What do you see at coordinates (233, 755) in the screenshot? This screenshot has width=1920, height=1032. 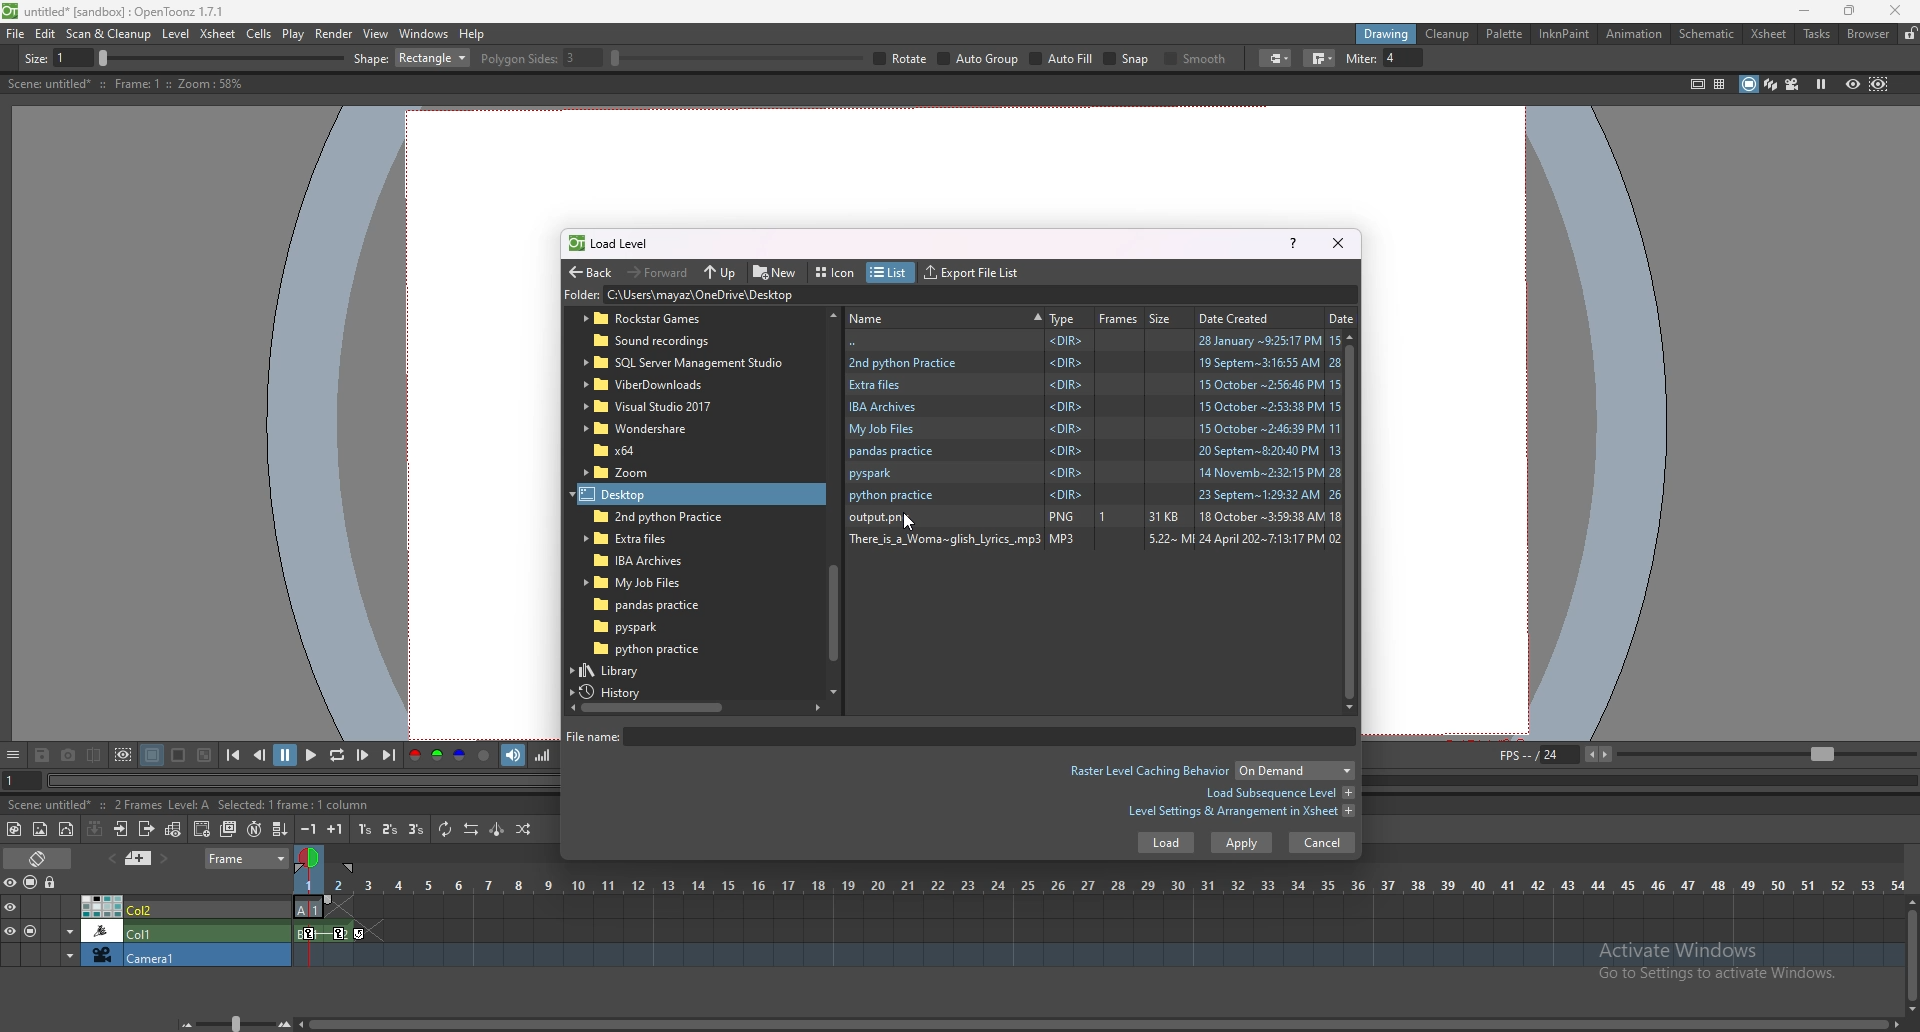 I see `first frame` at bounding box center [233, 755].